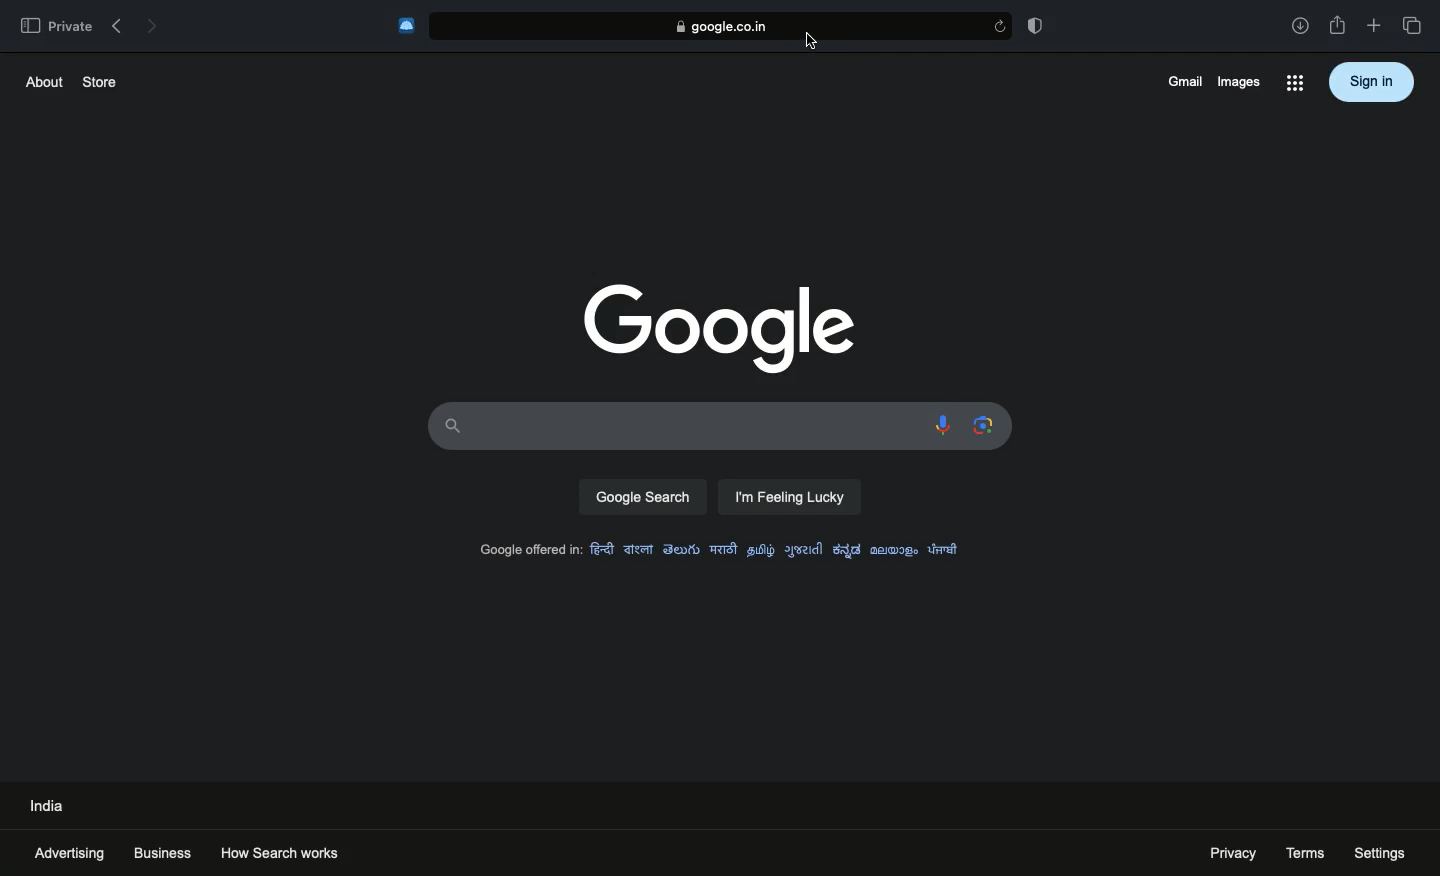  I want to click on search bar, so click(733, 25).